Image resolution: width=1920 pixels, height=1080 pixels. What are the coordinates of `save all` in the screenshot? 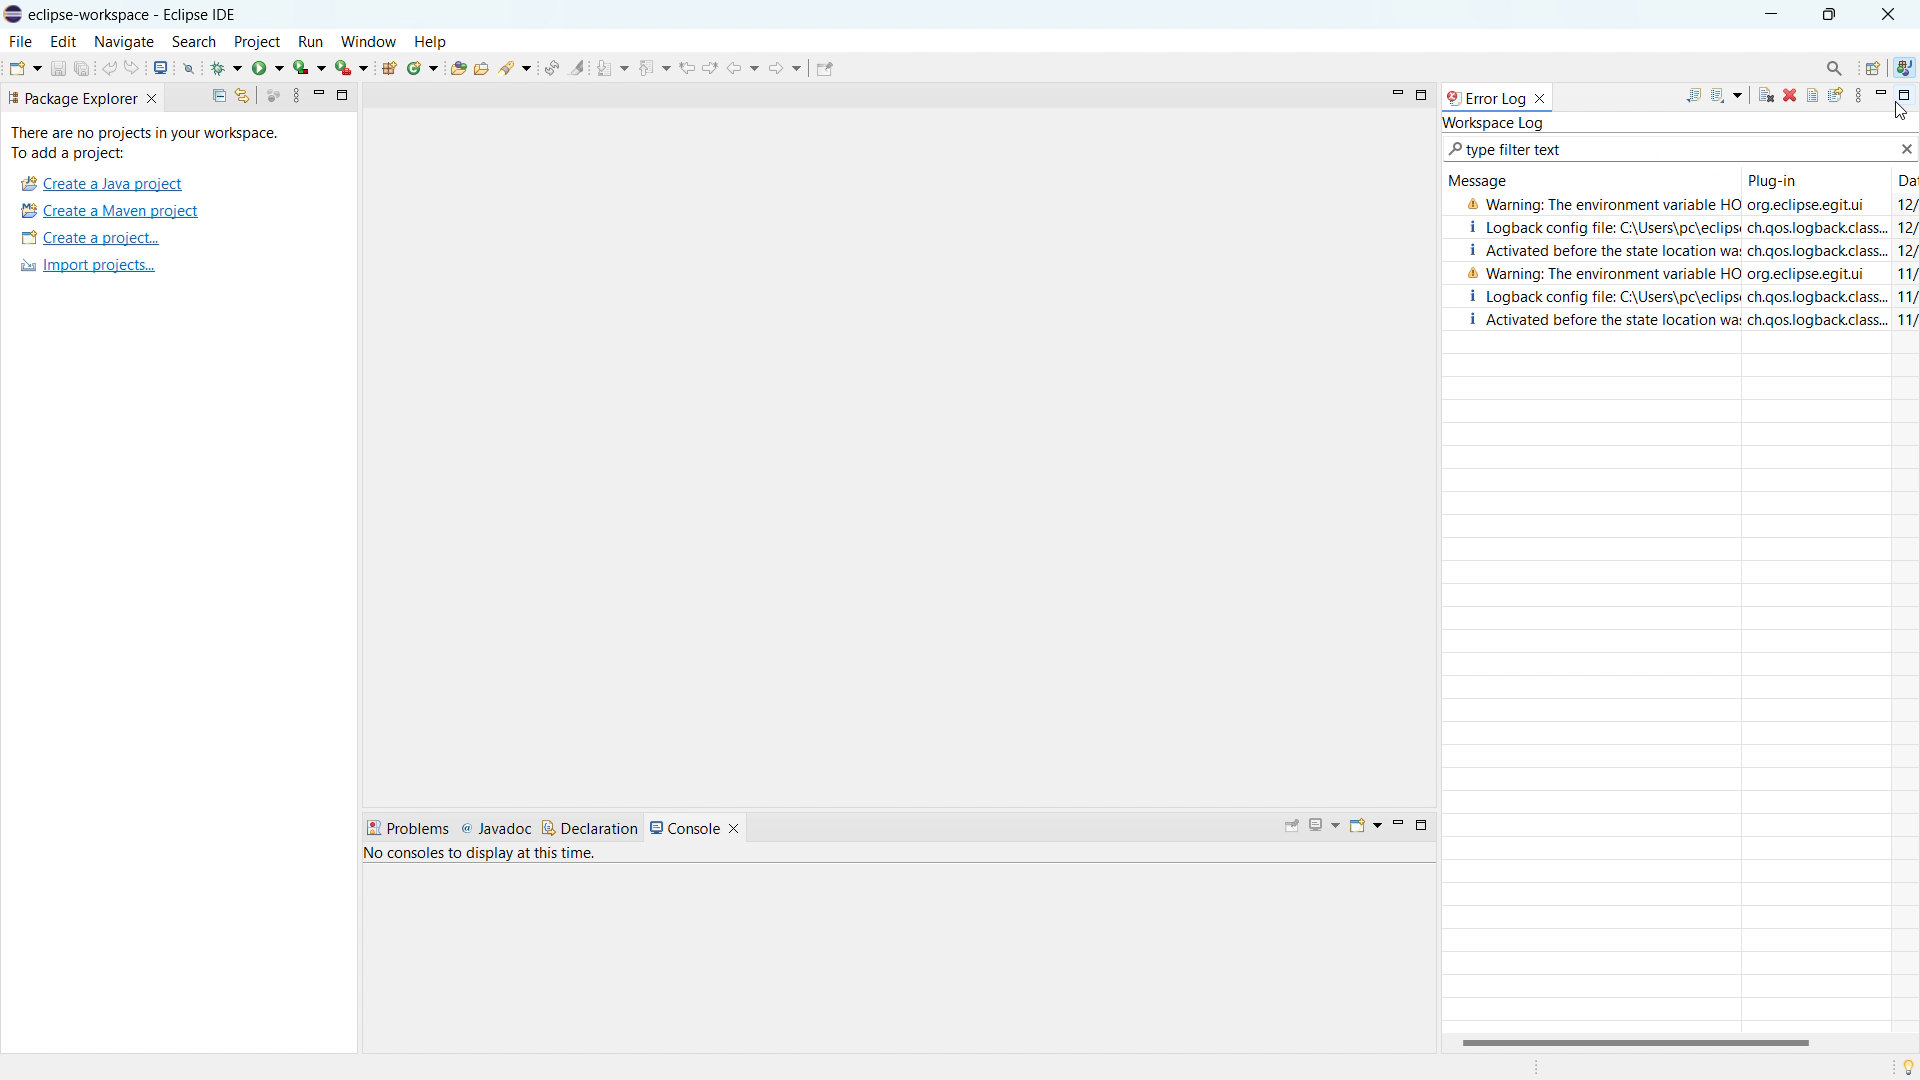 It's located at (82, 69).